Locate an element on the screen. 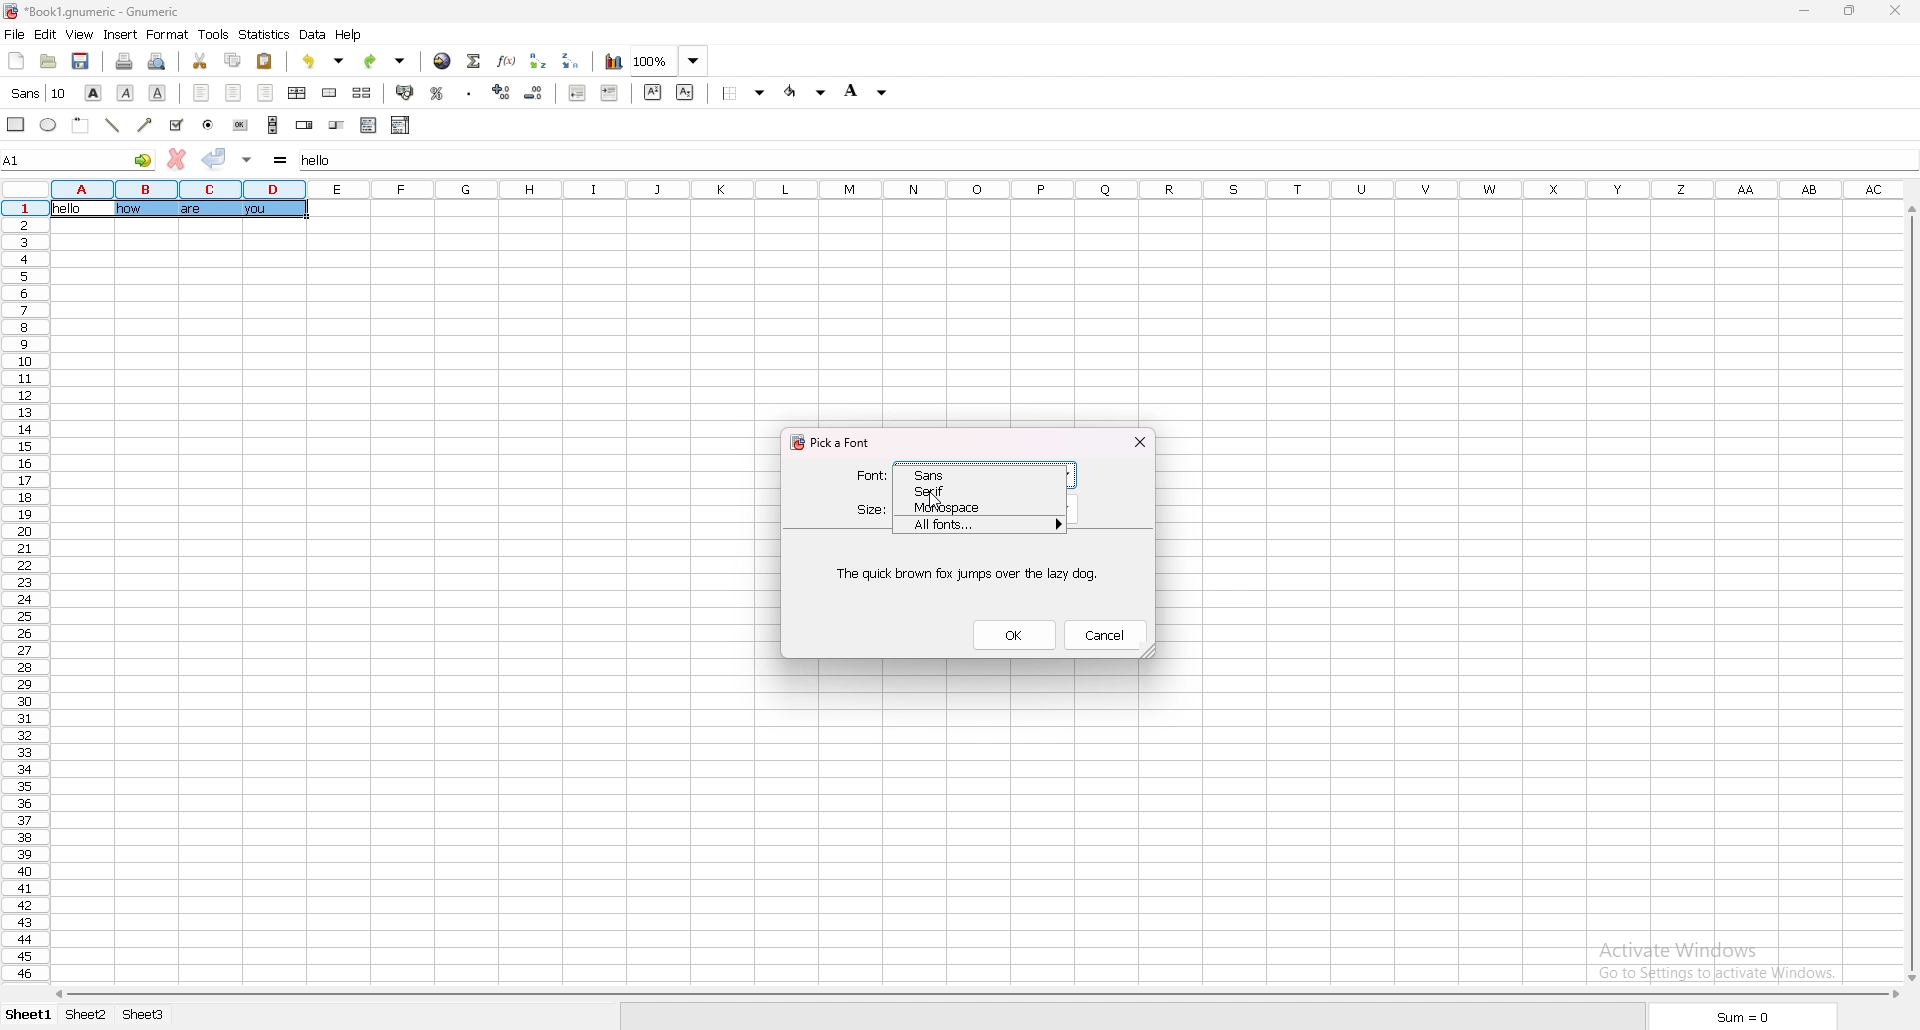 The height and width of the screenshot is (1030, 1920). sheet 2 is located at coordinates (87, 1015).